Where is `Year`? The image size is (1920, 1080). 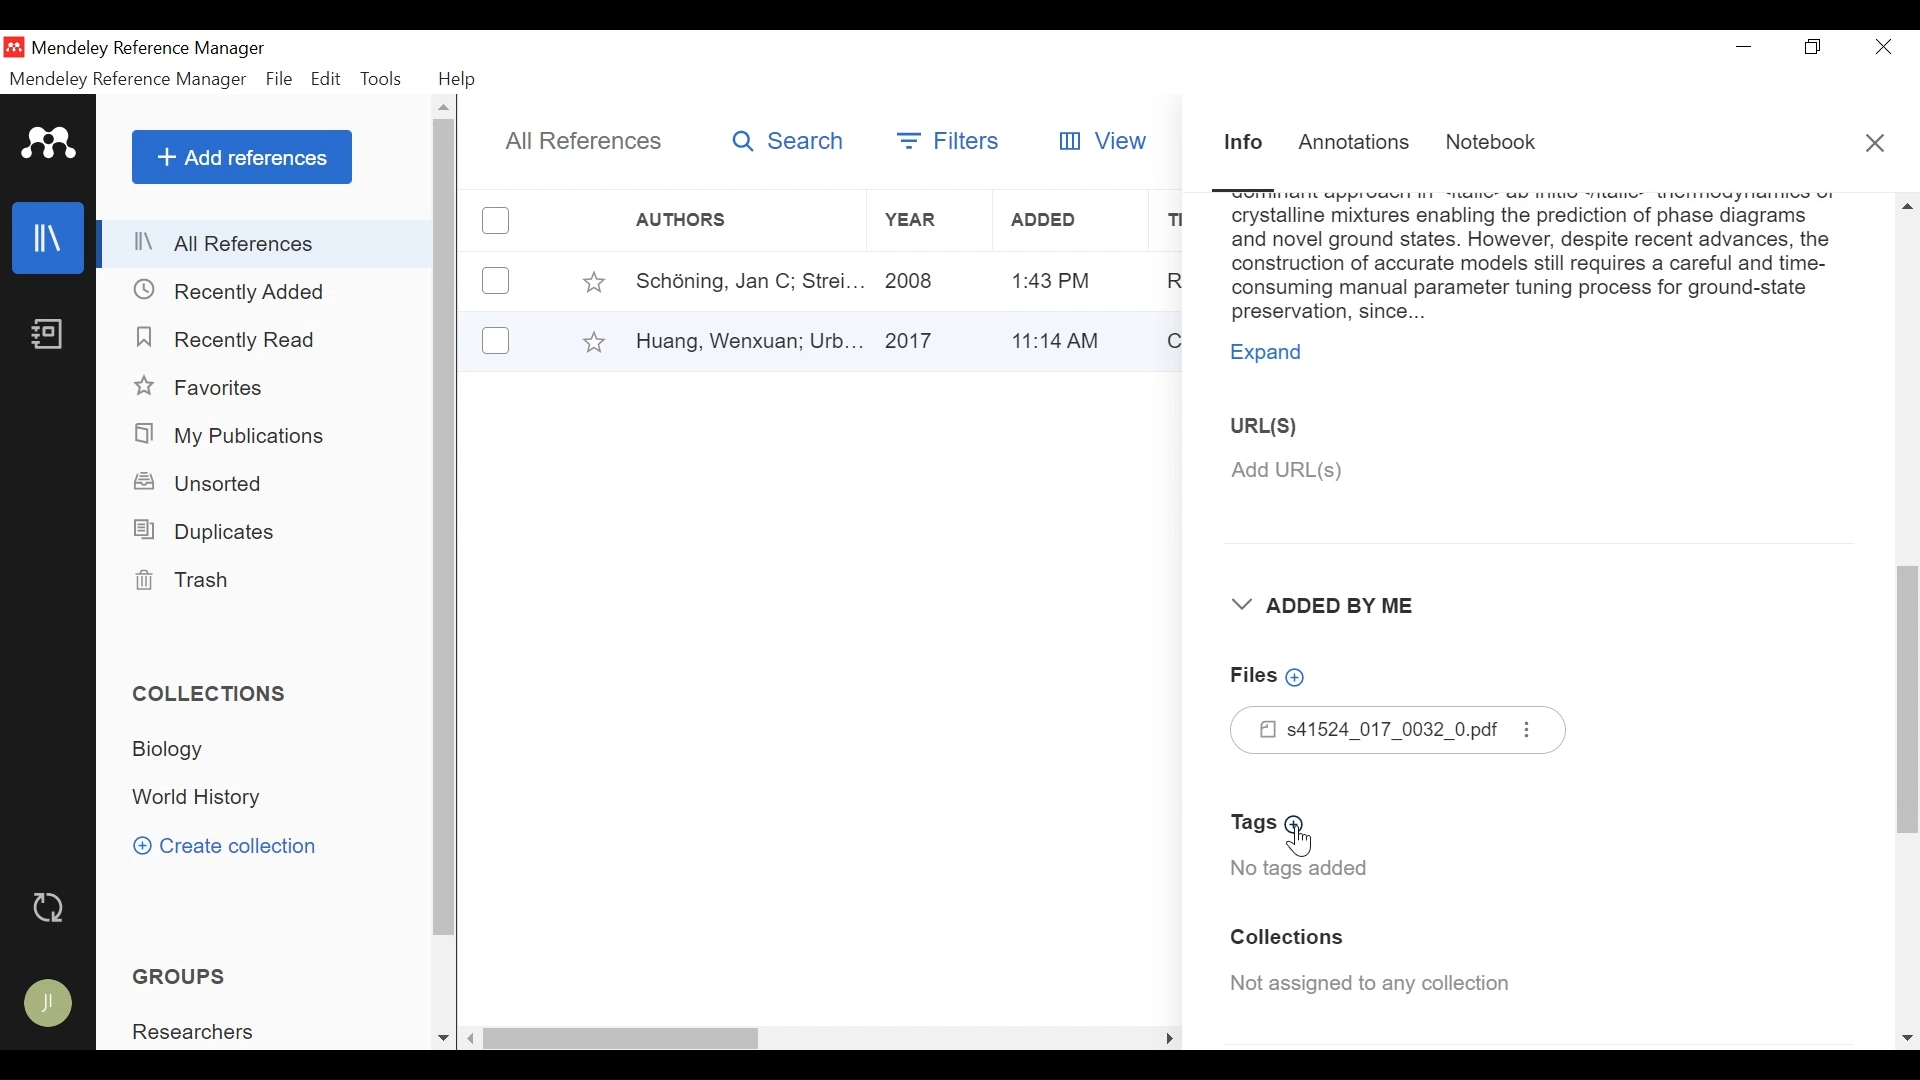 Year is located at coordinates (927, 280).